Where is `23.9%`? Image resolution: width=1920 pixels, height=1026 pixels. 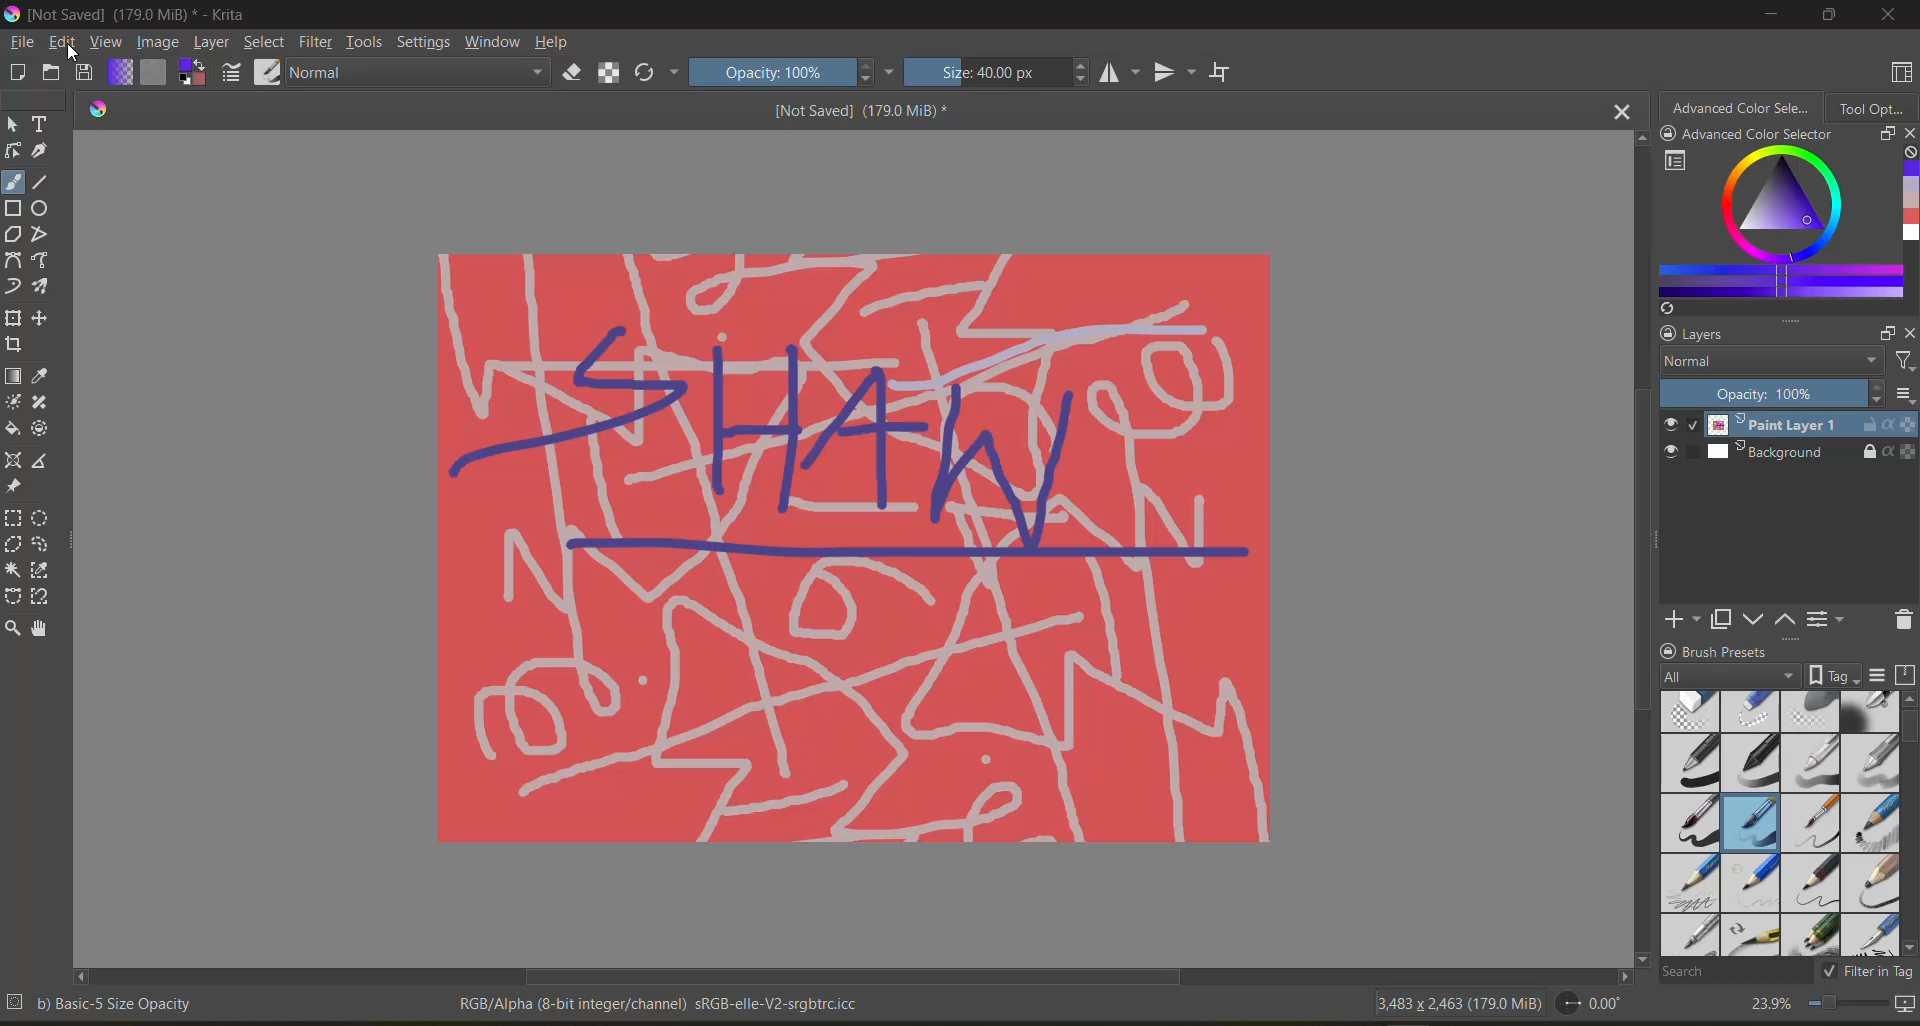 23.9% is located at coordinates (1767, 1003).